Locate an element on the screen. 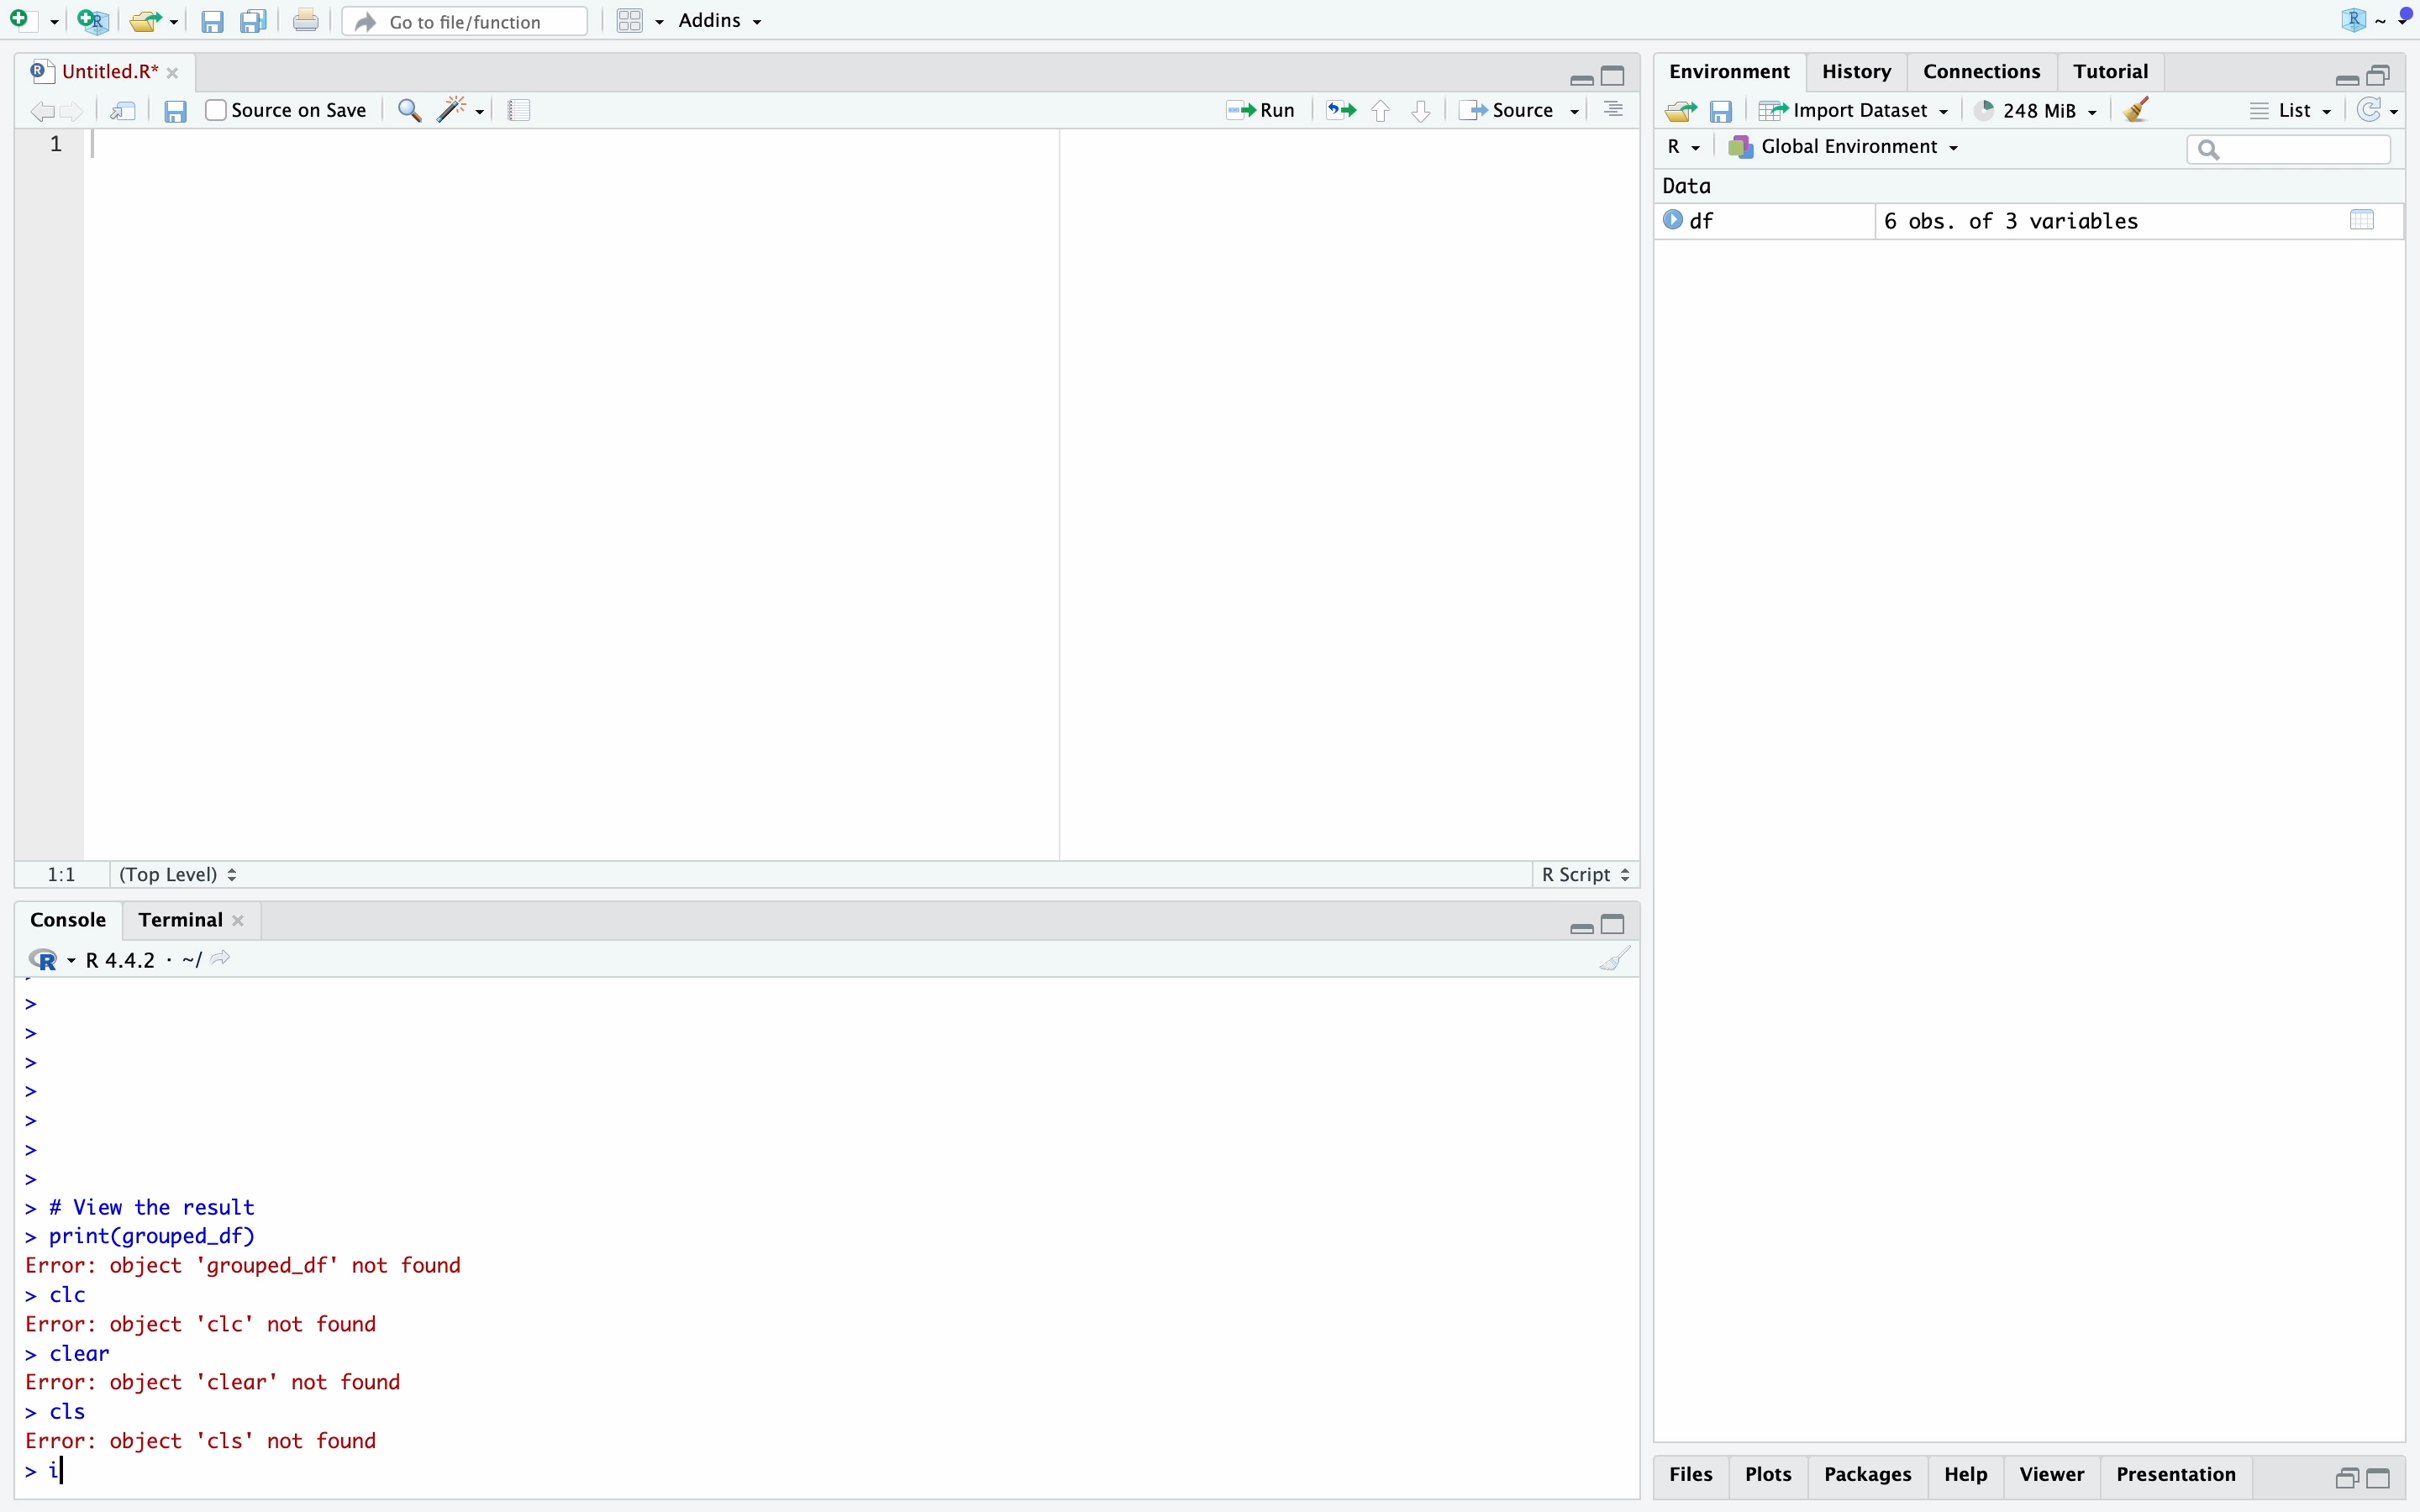 The width and height of the screenshot is (2420, 1512). Clear is located at coordinates (1613, 958).